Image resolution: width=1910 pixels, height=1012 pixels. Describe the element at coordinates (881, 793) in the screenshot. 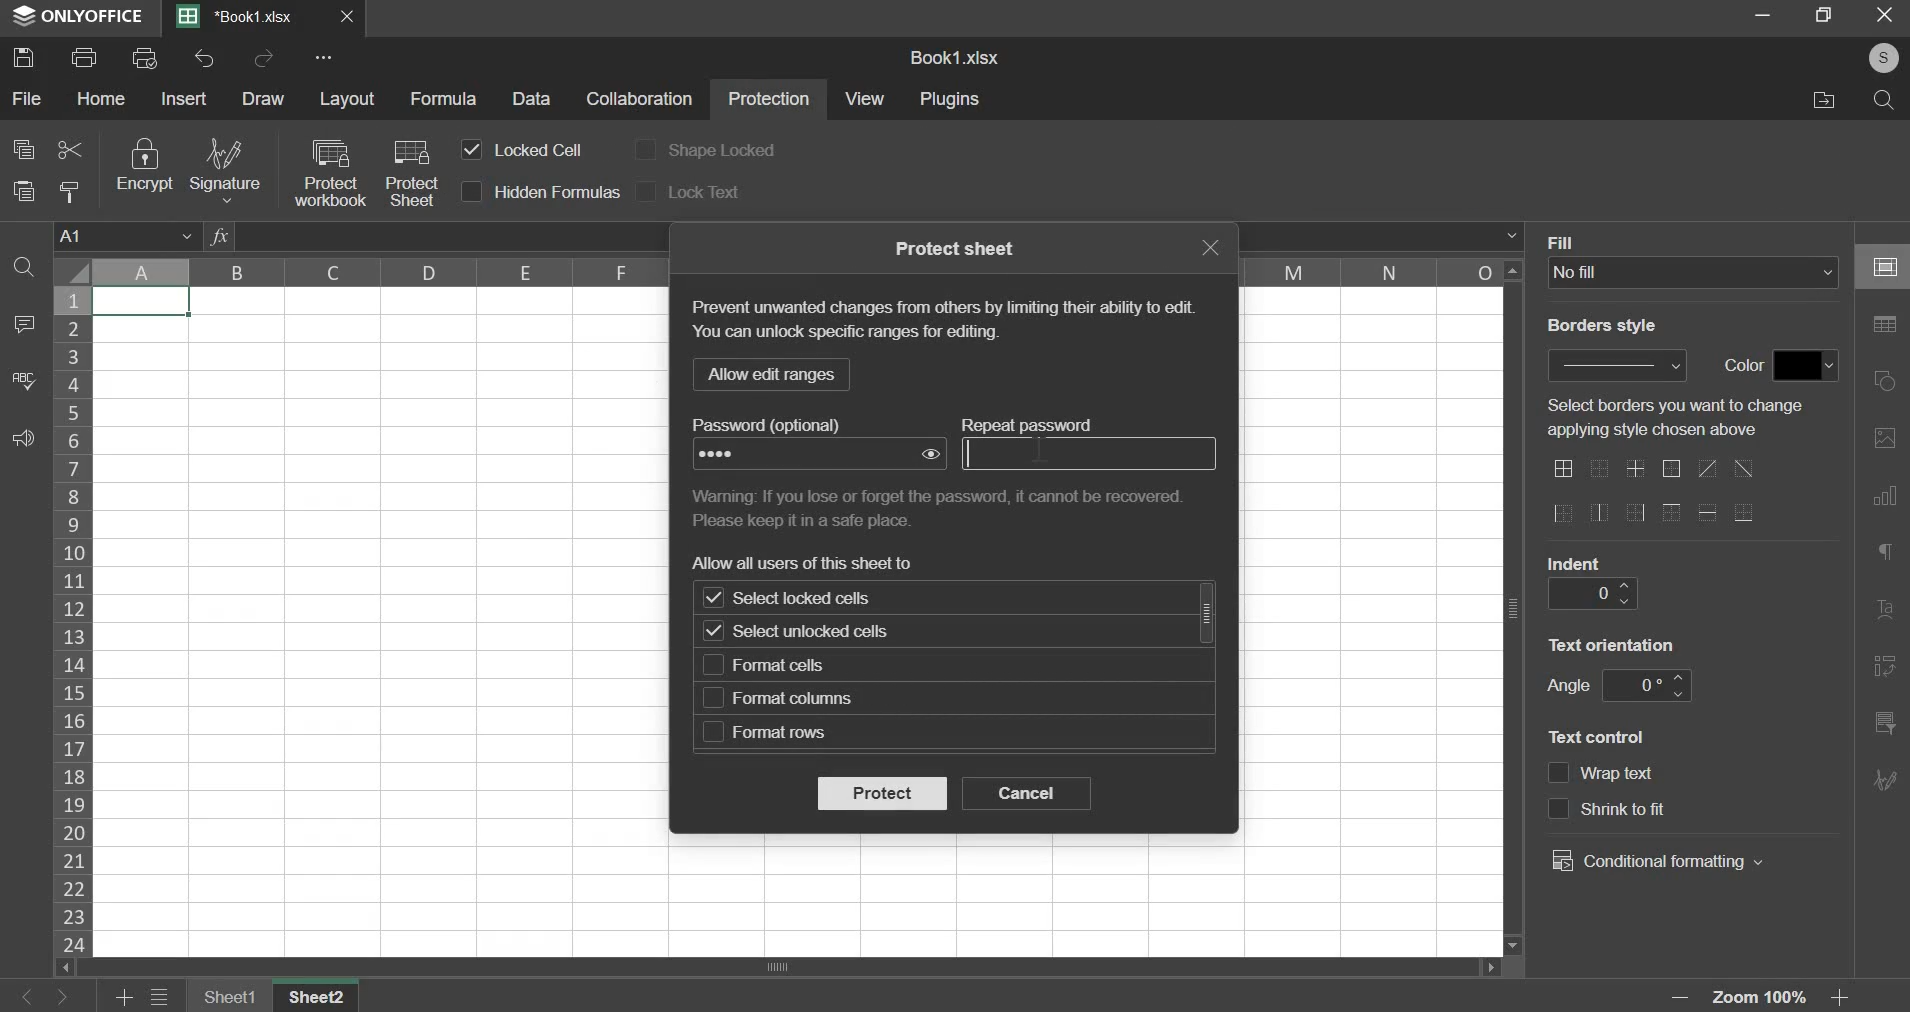

I see `protect` at that location.